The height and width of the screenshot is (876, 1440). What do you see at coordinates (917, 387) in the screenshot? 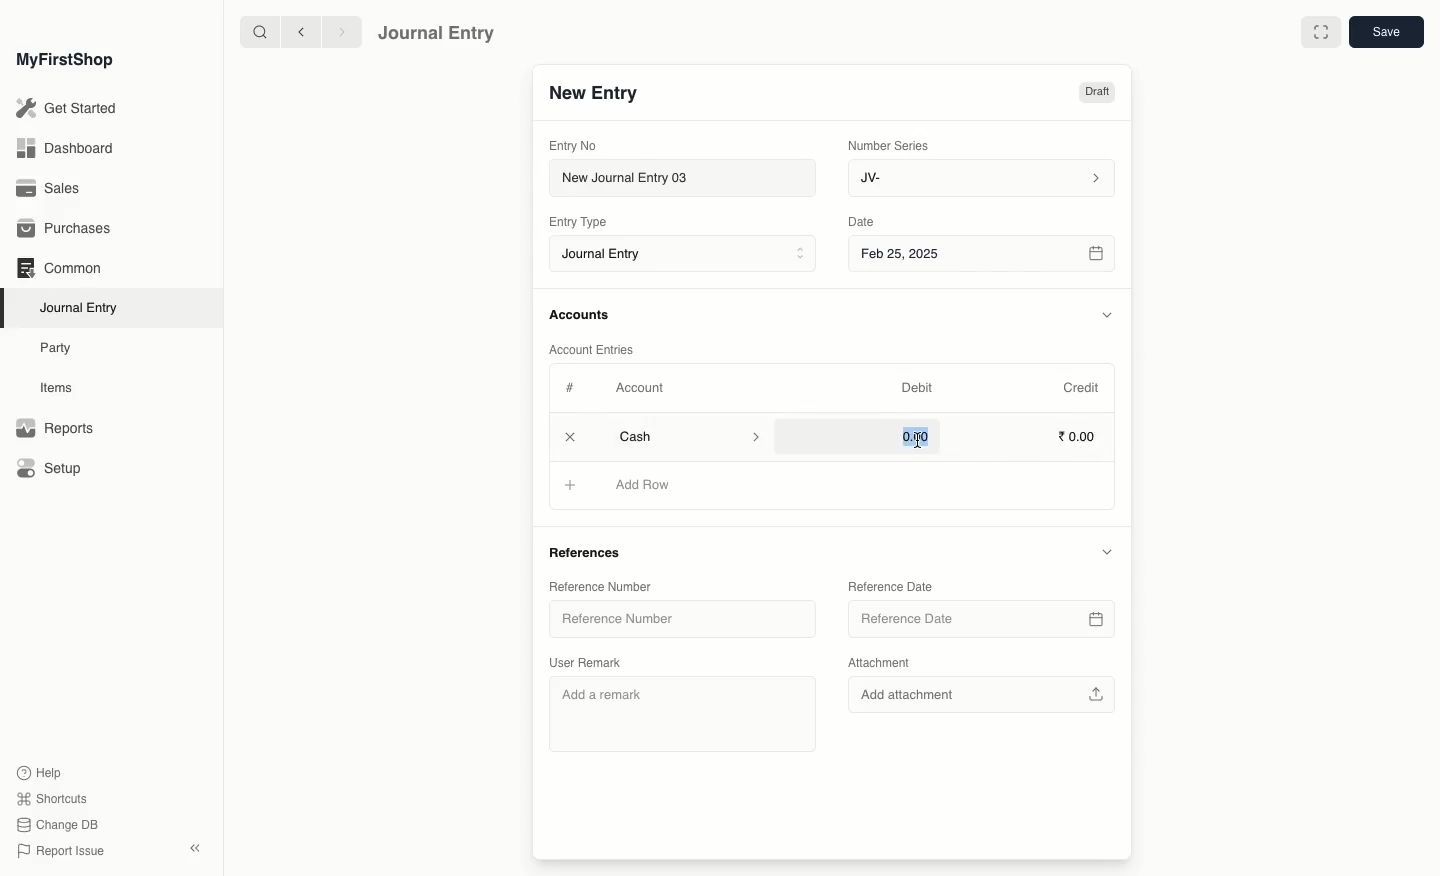
I see `Debit` at bounding box center [917, 387].